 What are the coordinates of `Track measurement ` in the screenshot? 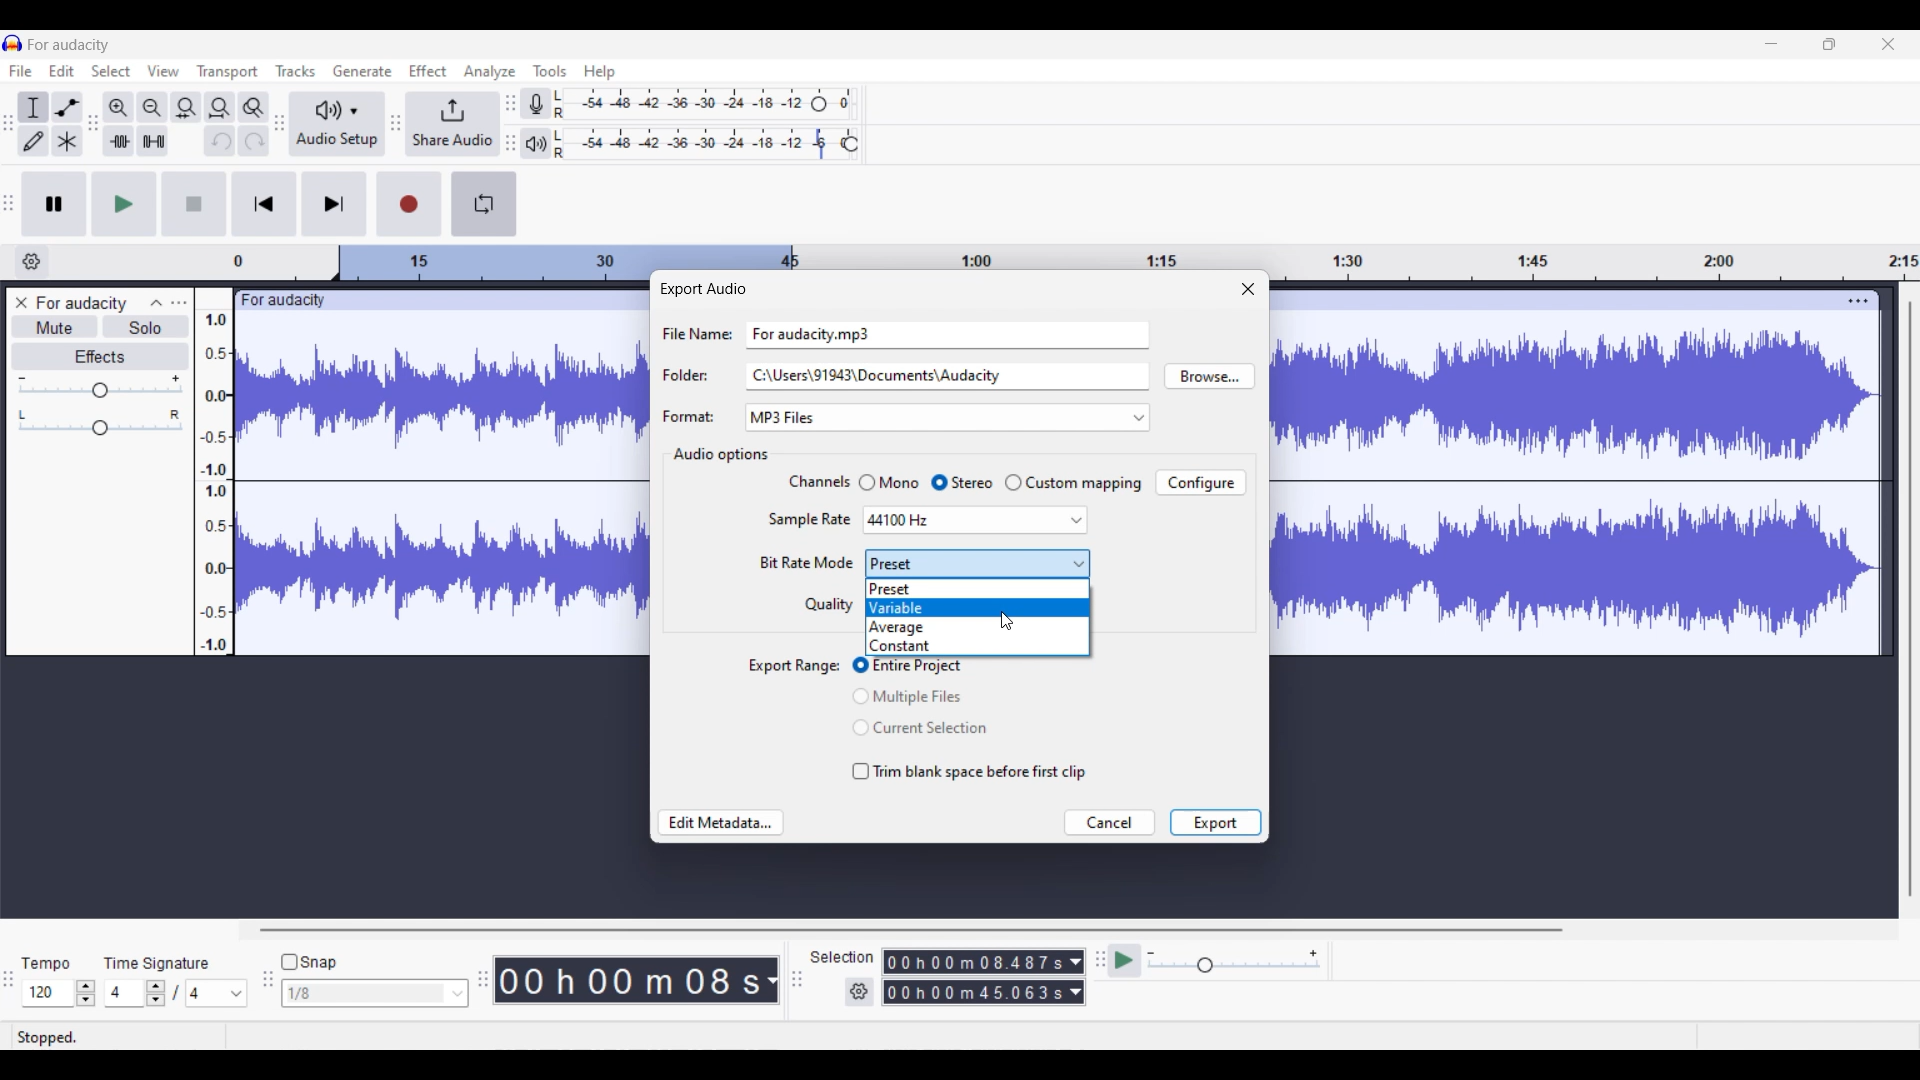 It's located at (770, 980).